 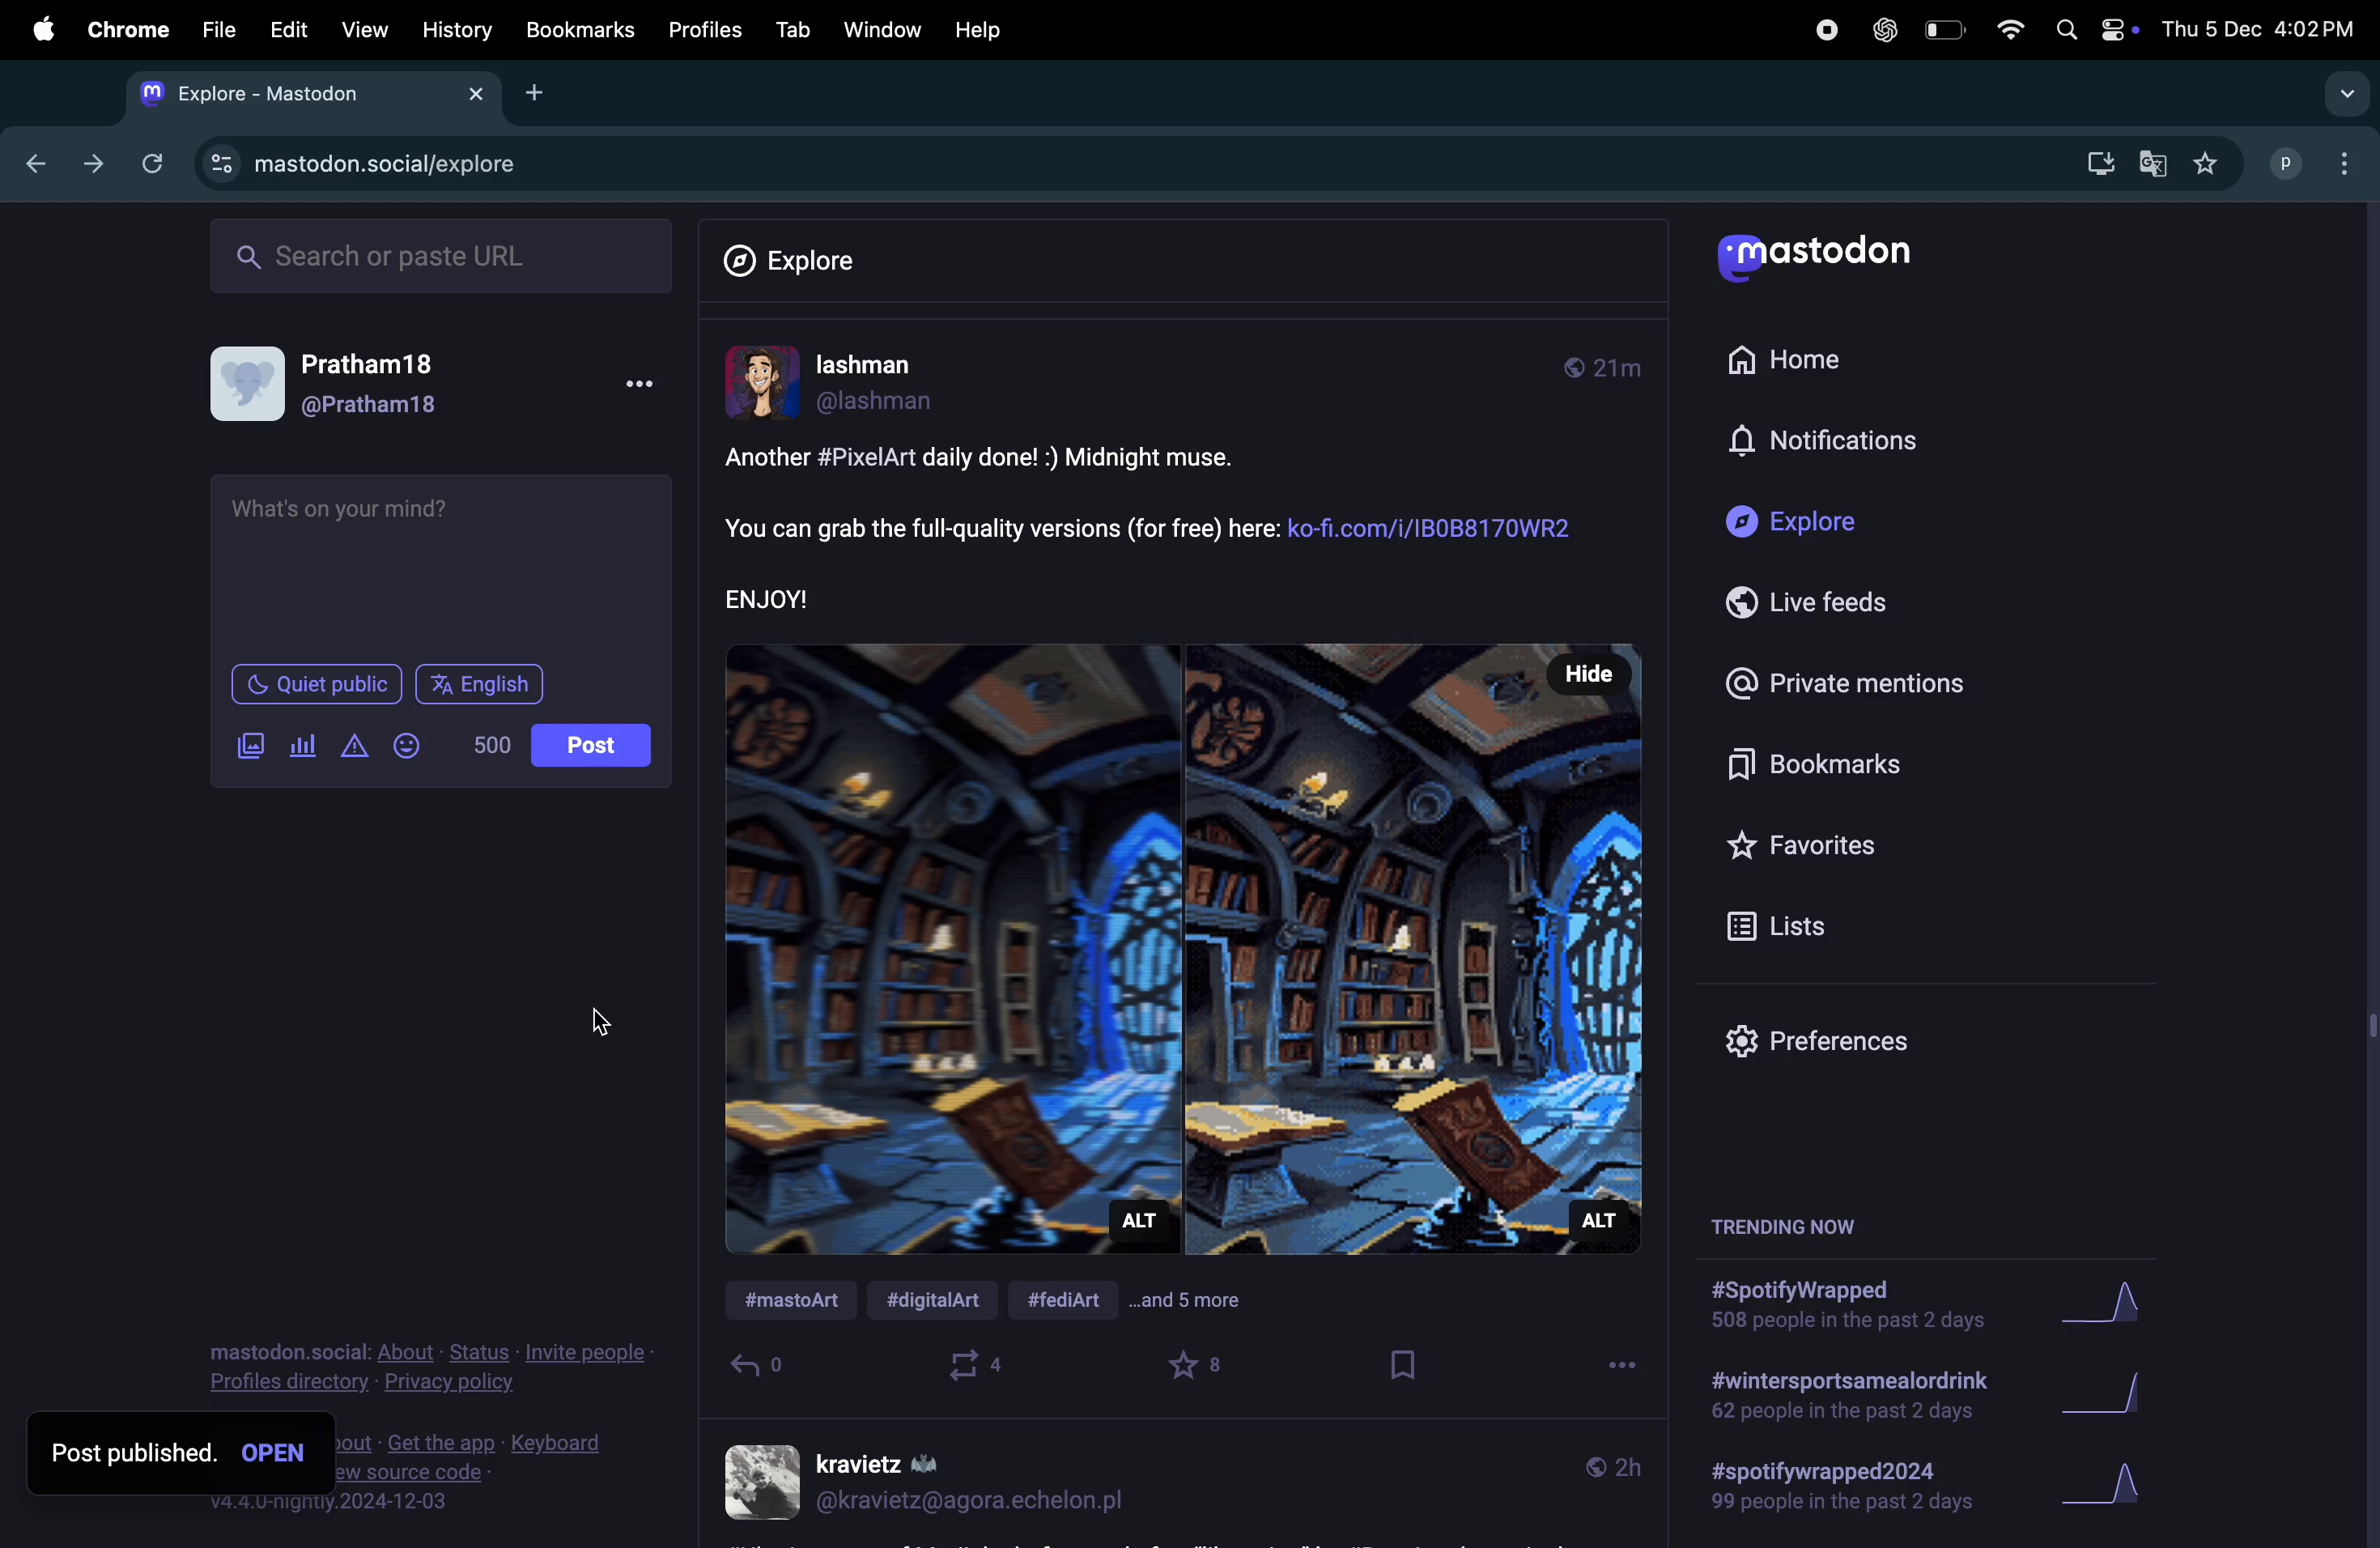 What do you see at coordinates (433, 1368) in the screenshot?
I see `privacy policy` at bounding box center [433, 1368].